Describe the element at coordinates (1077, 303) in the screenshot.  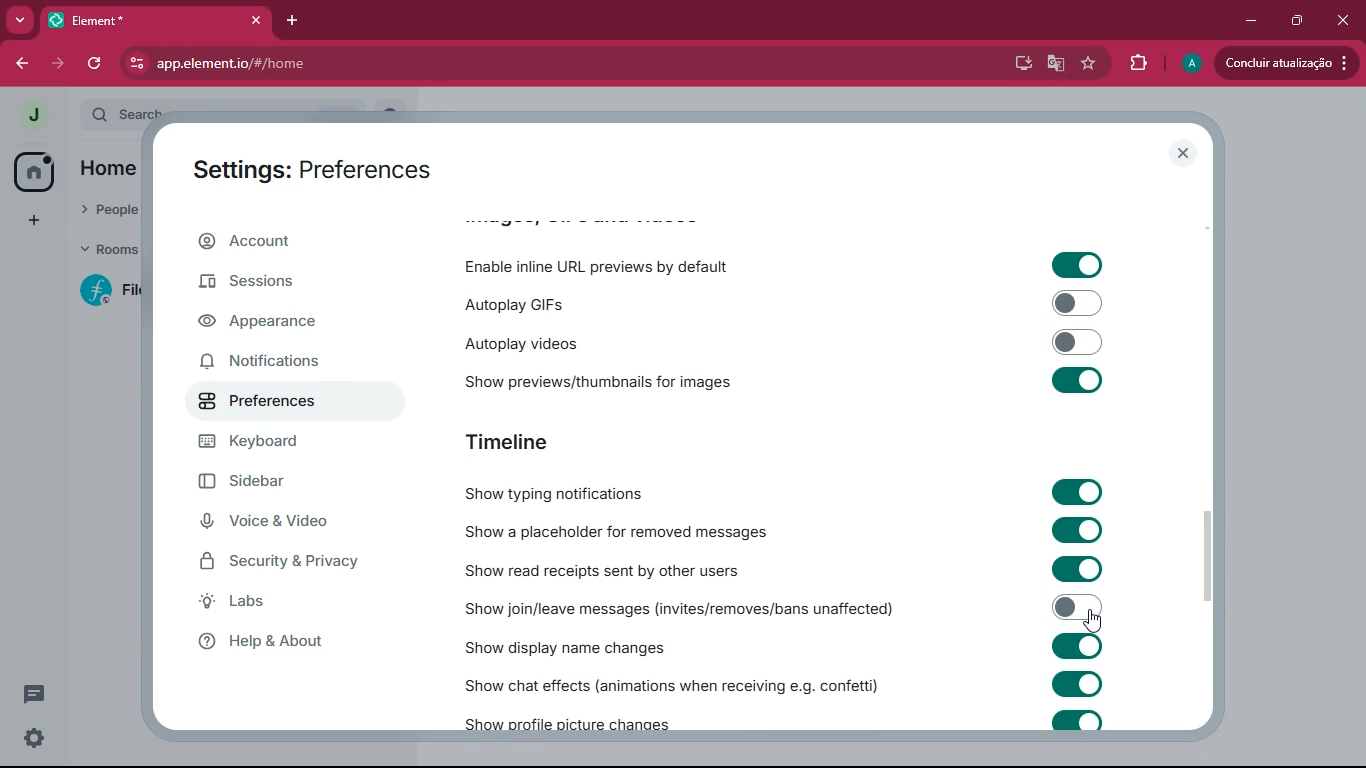
I see `toggle on/off` at that location.